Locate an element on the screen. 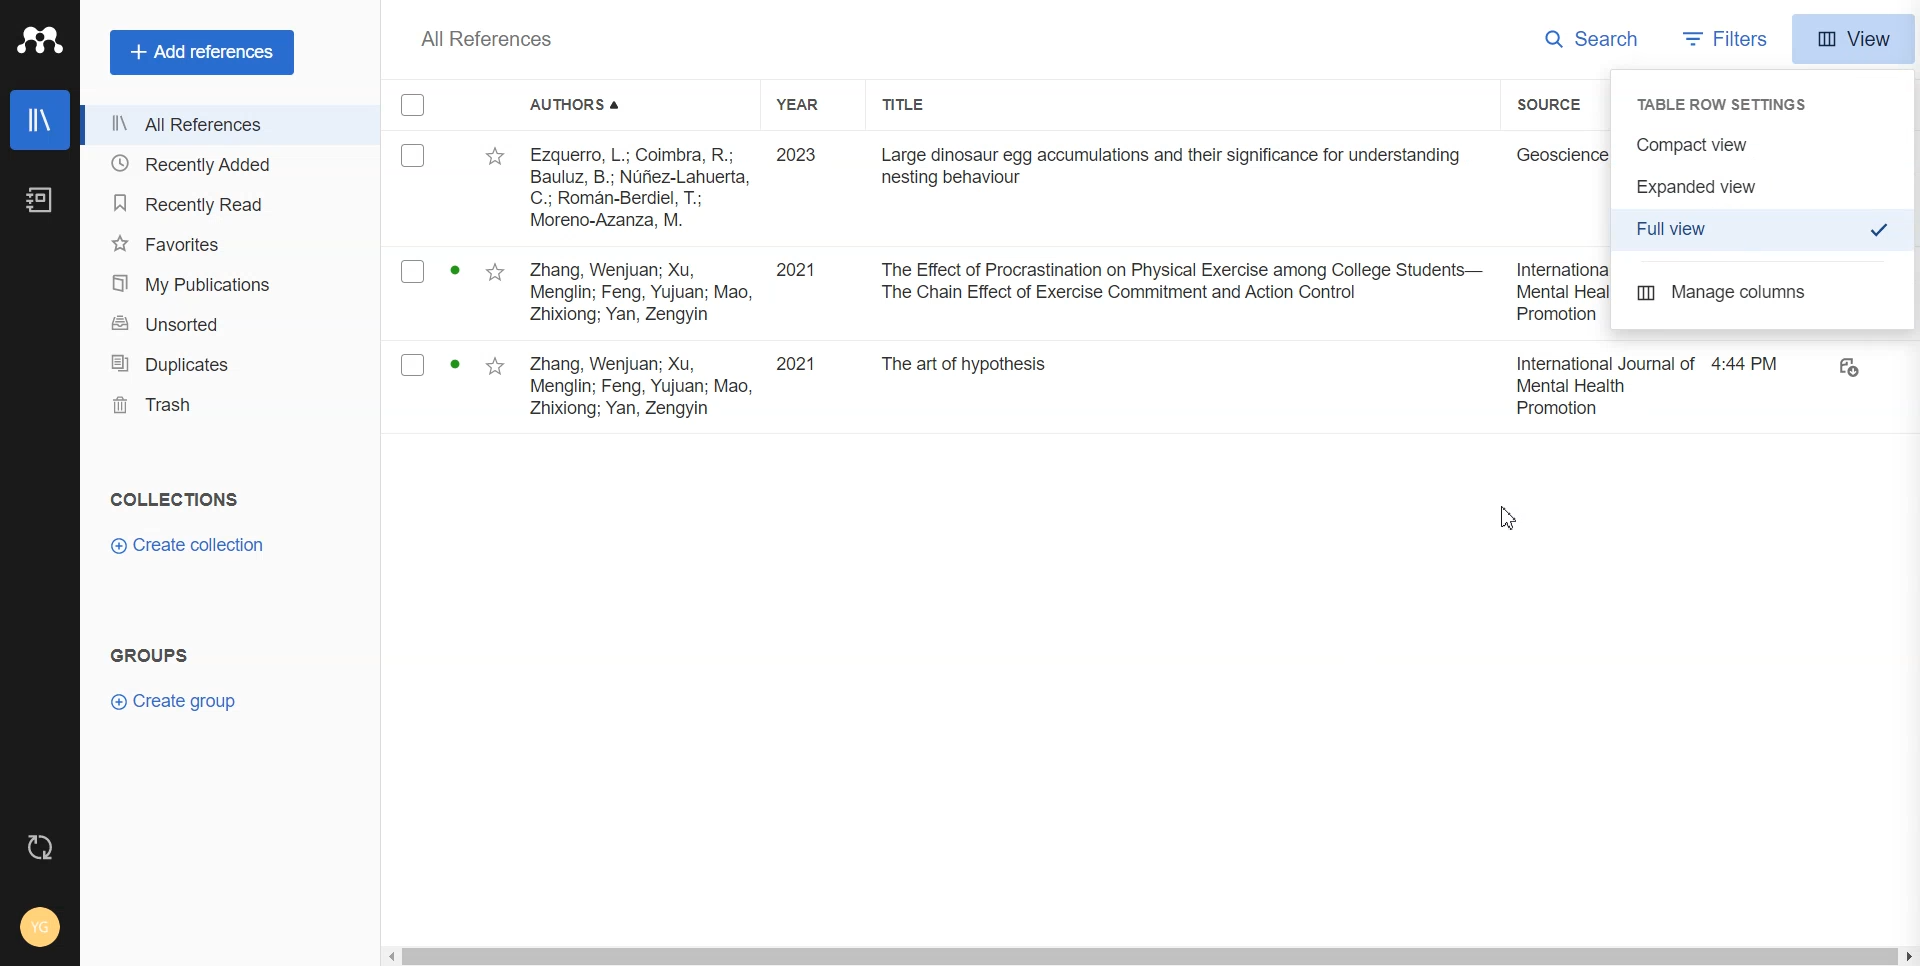  Duplicates is located at coordinates (214, 363).